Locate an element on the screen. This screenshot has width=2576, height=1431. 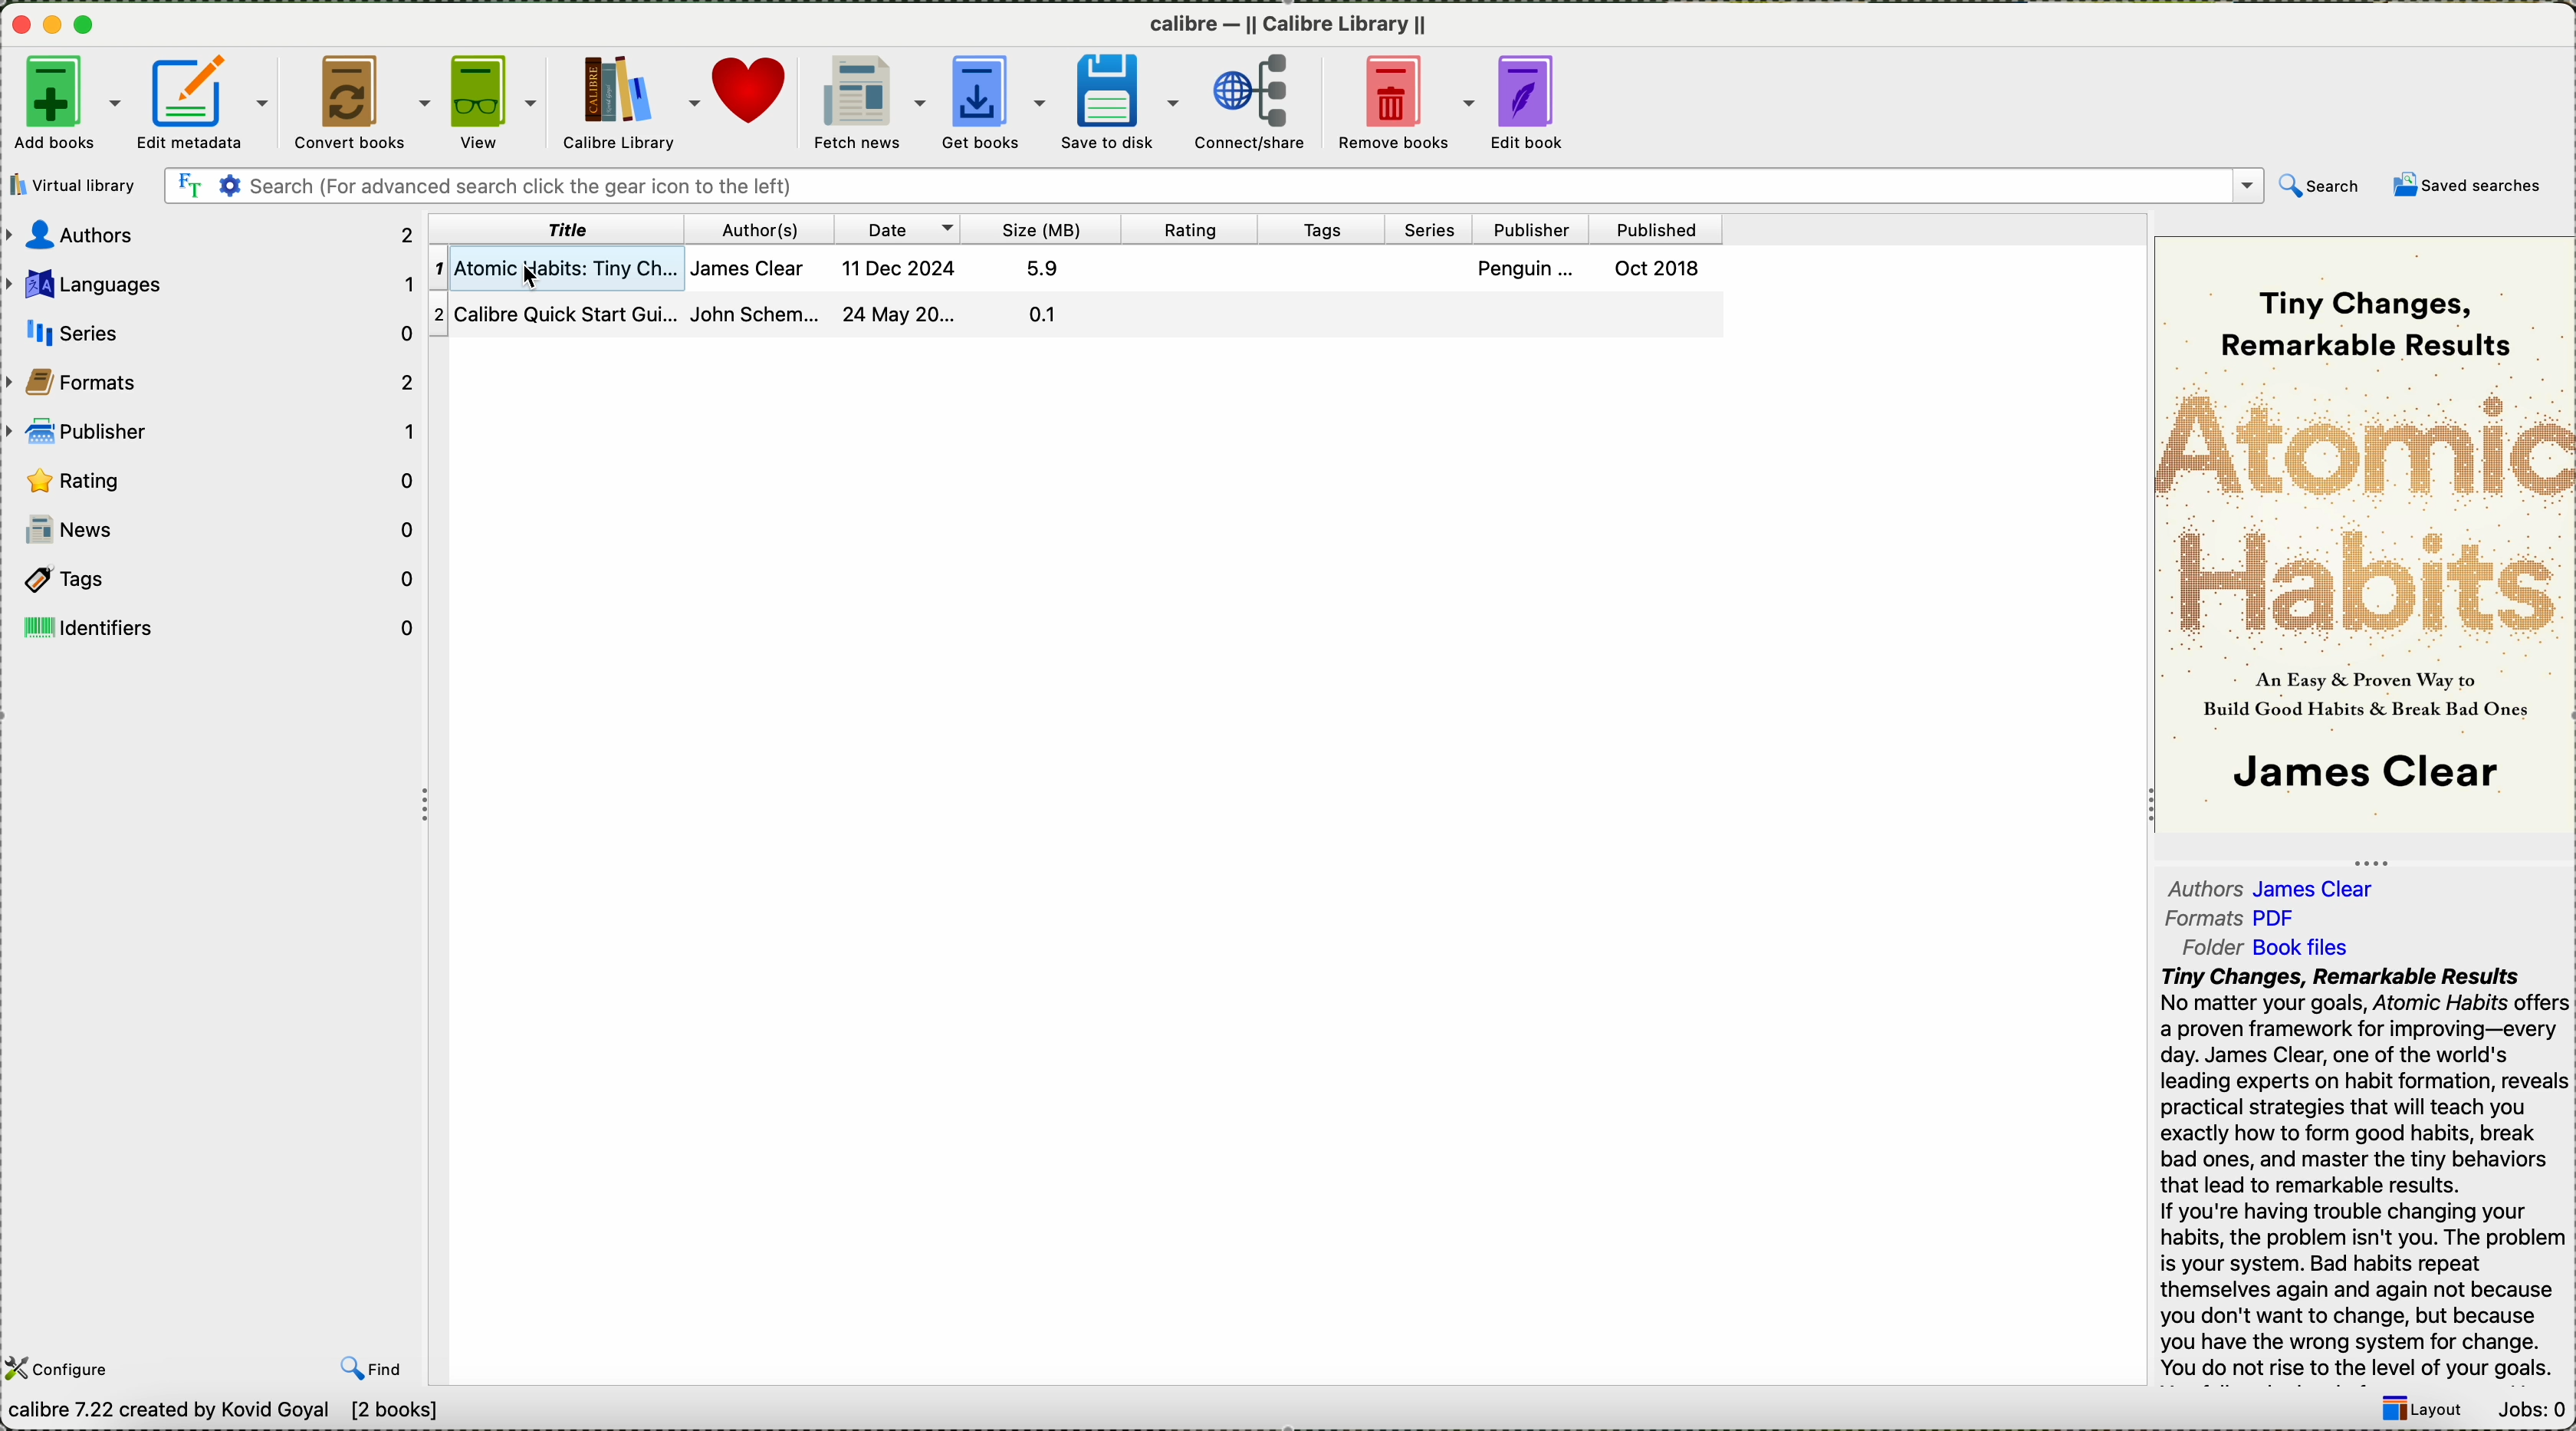
close program is located at coordinates (16, 23).